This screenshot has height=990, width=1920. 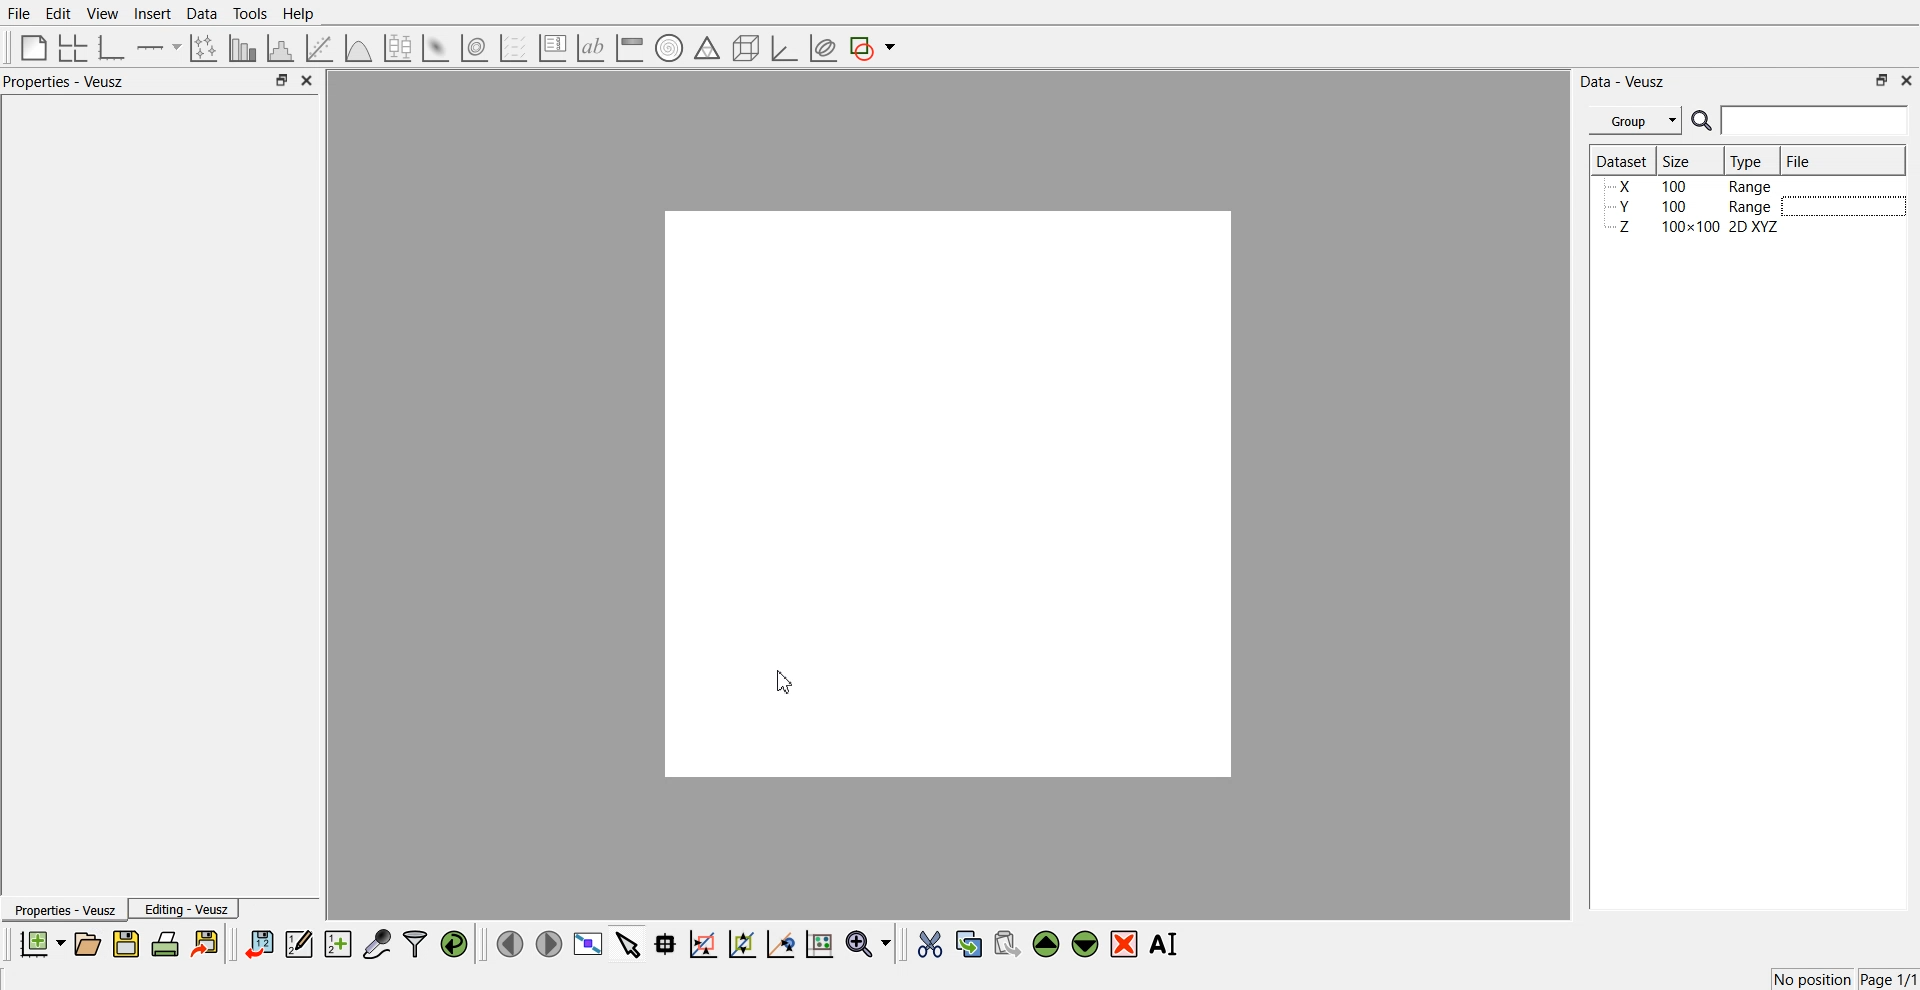 What do you see at coordinates (41, 943) in the screenshot?
I see `New document` at bounding box center [41, 943].